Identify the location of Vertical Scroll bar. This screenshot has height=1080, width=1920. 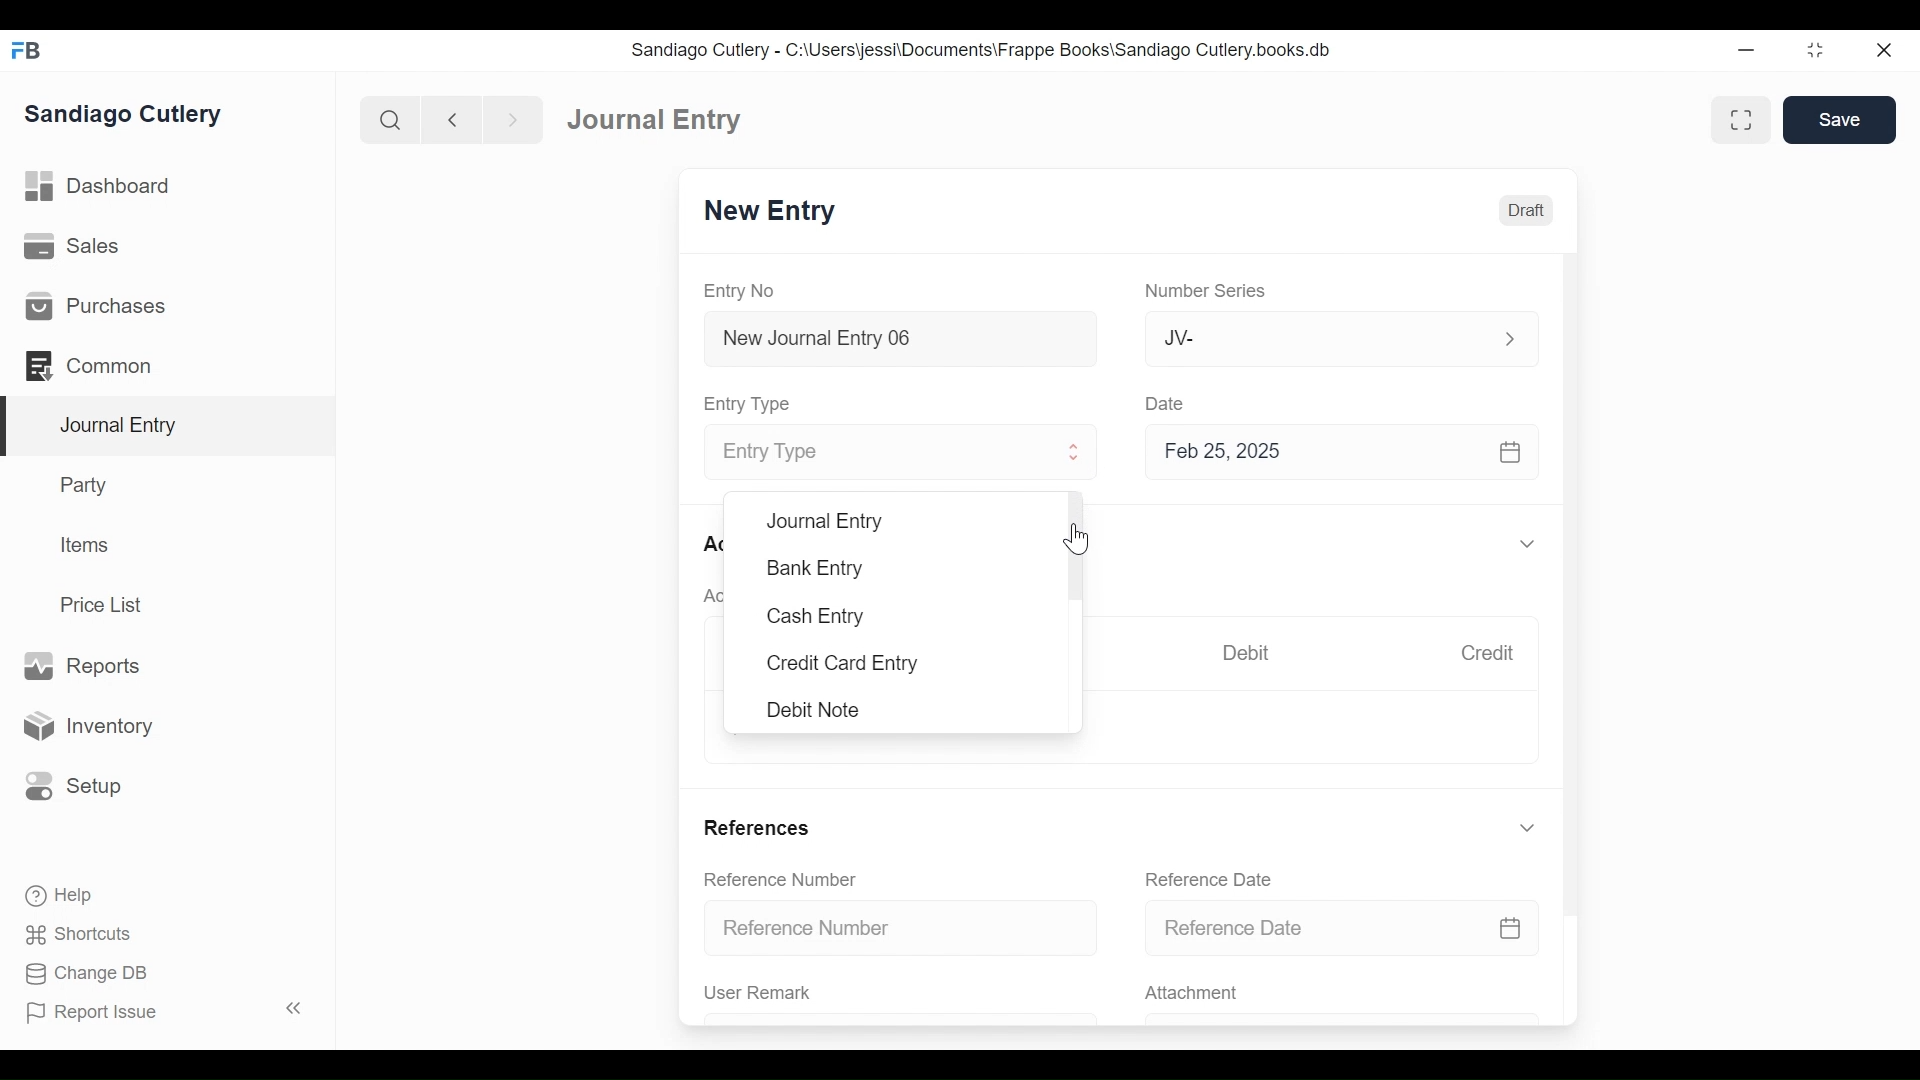
(1076, 543).